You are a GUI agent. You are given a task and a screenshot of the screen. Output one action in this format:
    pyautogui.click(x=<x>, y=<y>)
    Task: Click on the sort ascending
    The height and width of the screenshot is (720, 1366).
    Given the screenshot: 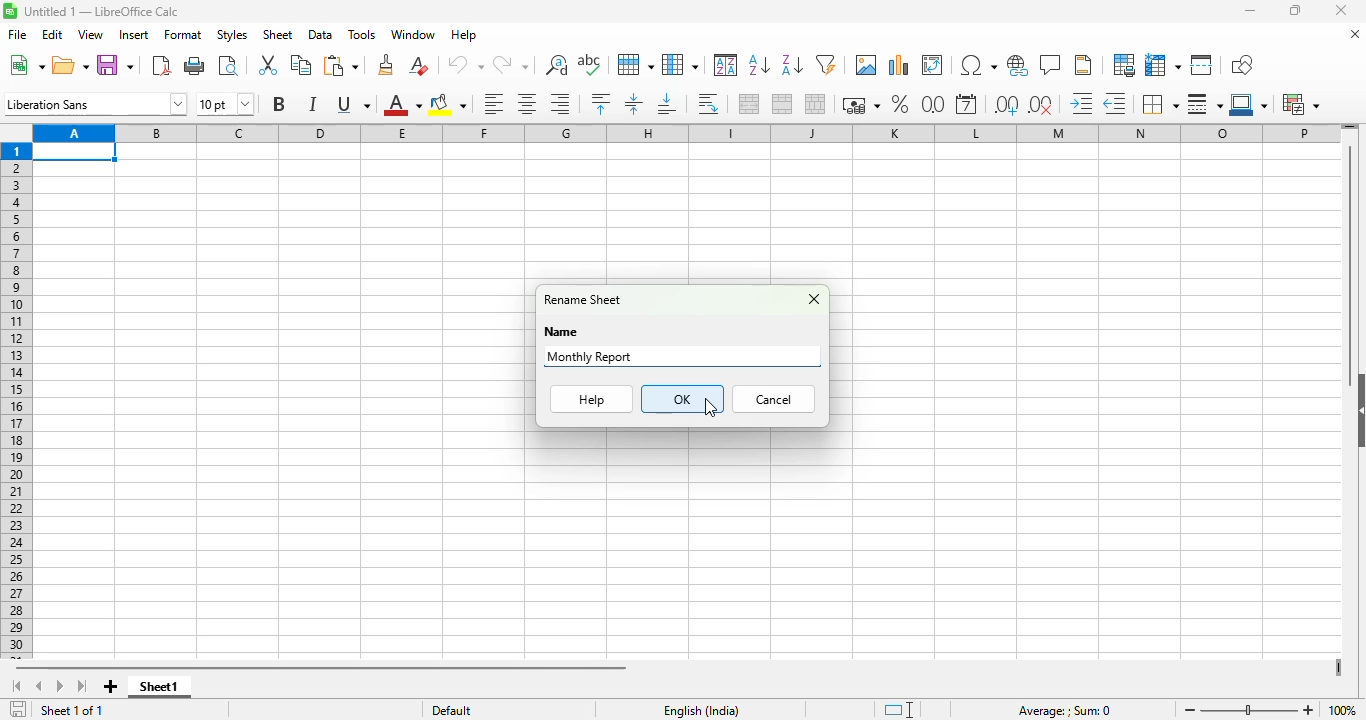 What is the action you would take?
    pyautogui.click(x=759, y=64)
    